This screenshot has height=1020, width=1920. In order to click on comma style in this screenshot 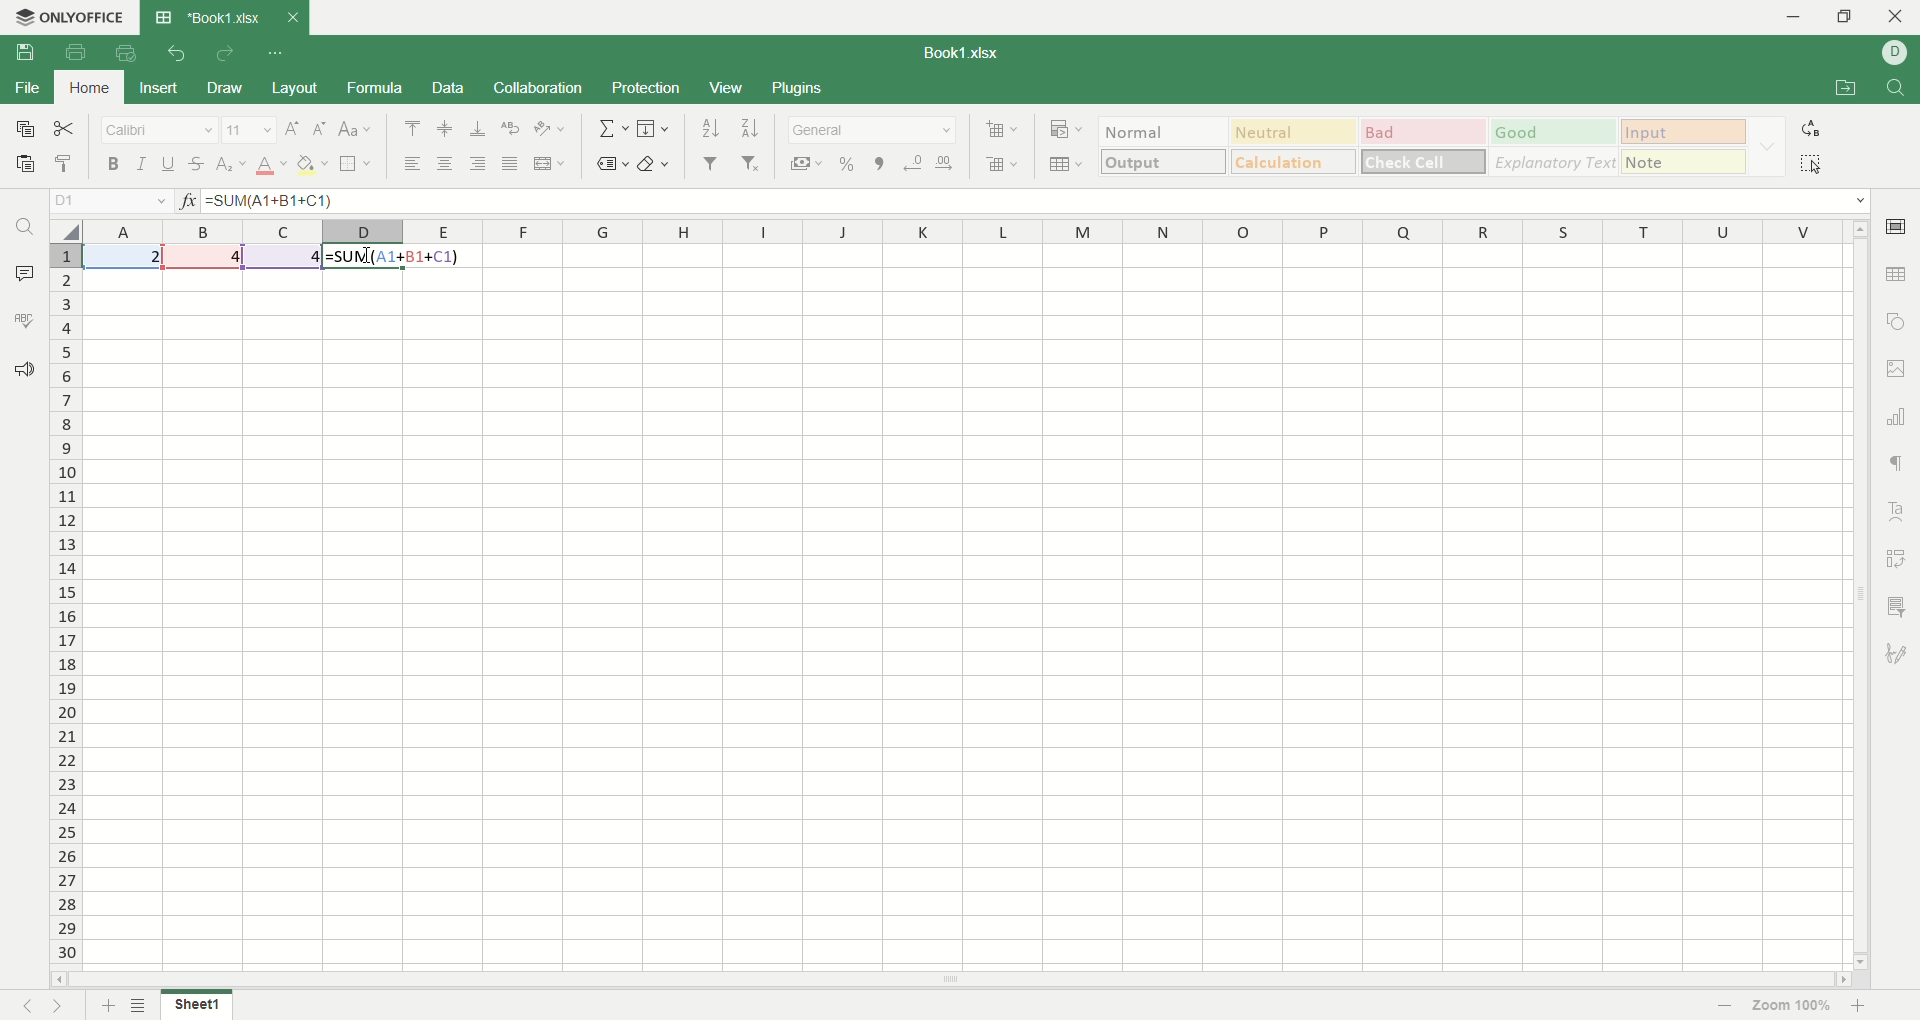, I will do `click(879, 162)`.